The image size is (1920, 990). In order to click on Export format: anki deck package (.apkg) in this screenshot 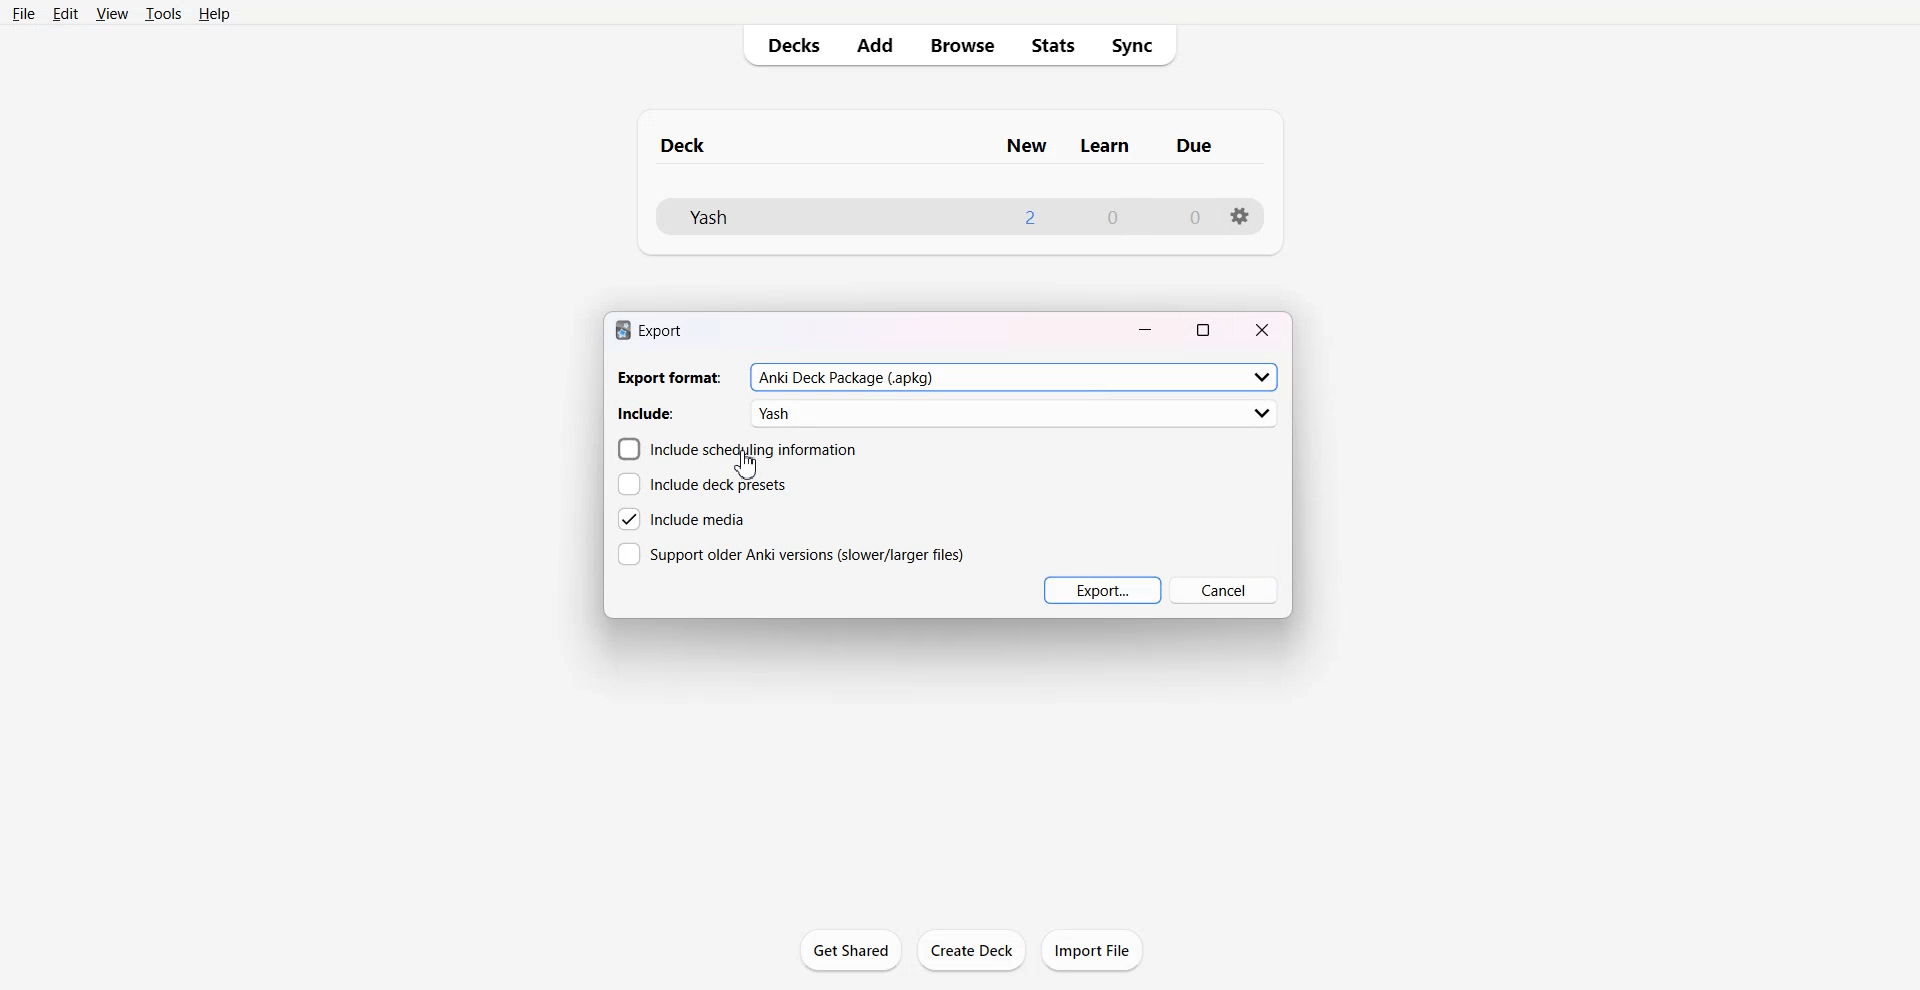, I will do `click(946, 378)`.